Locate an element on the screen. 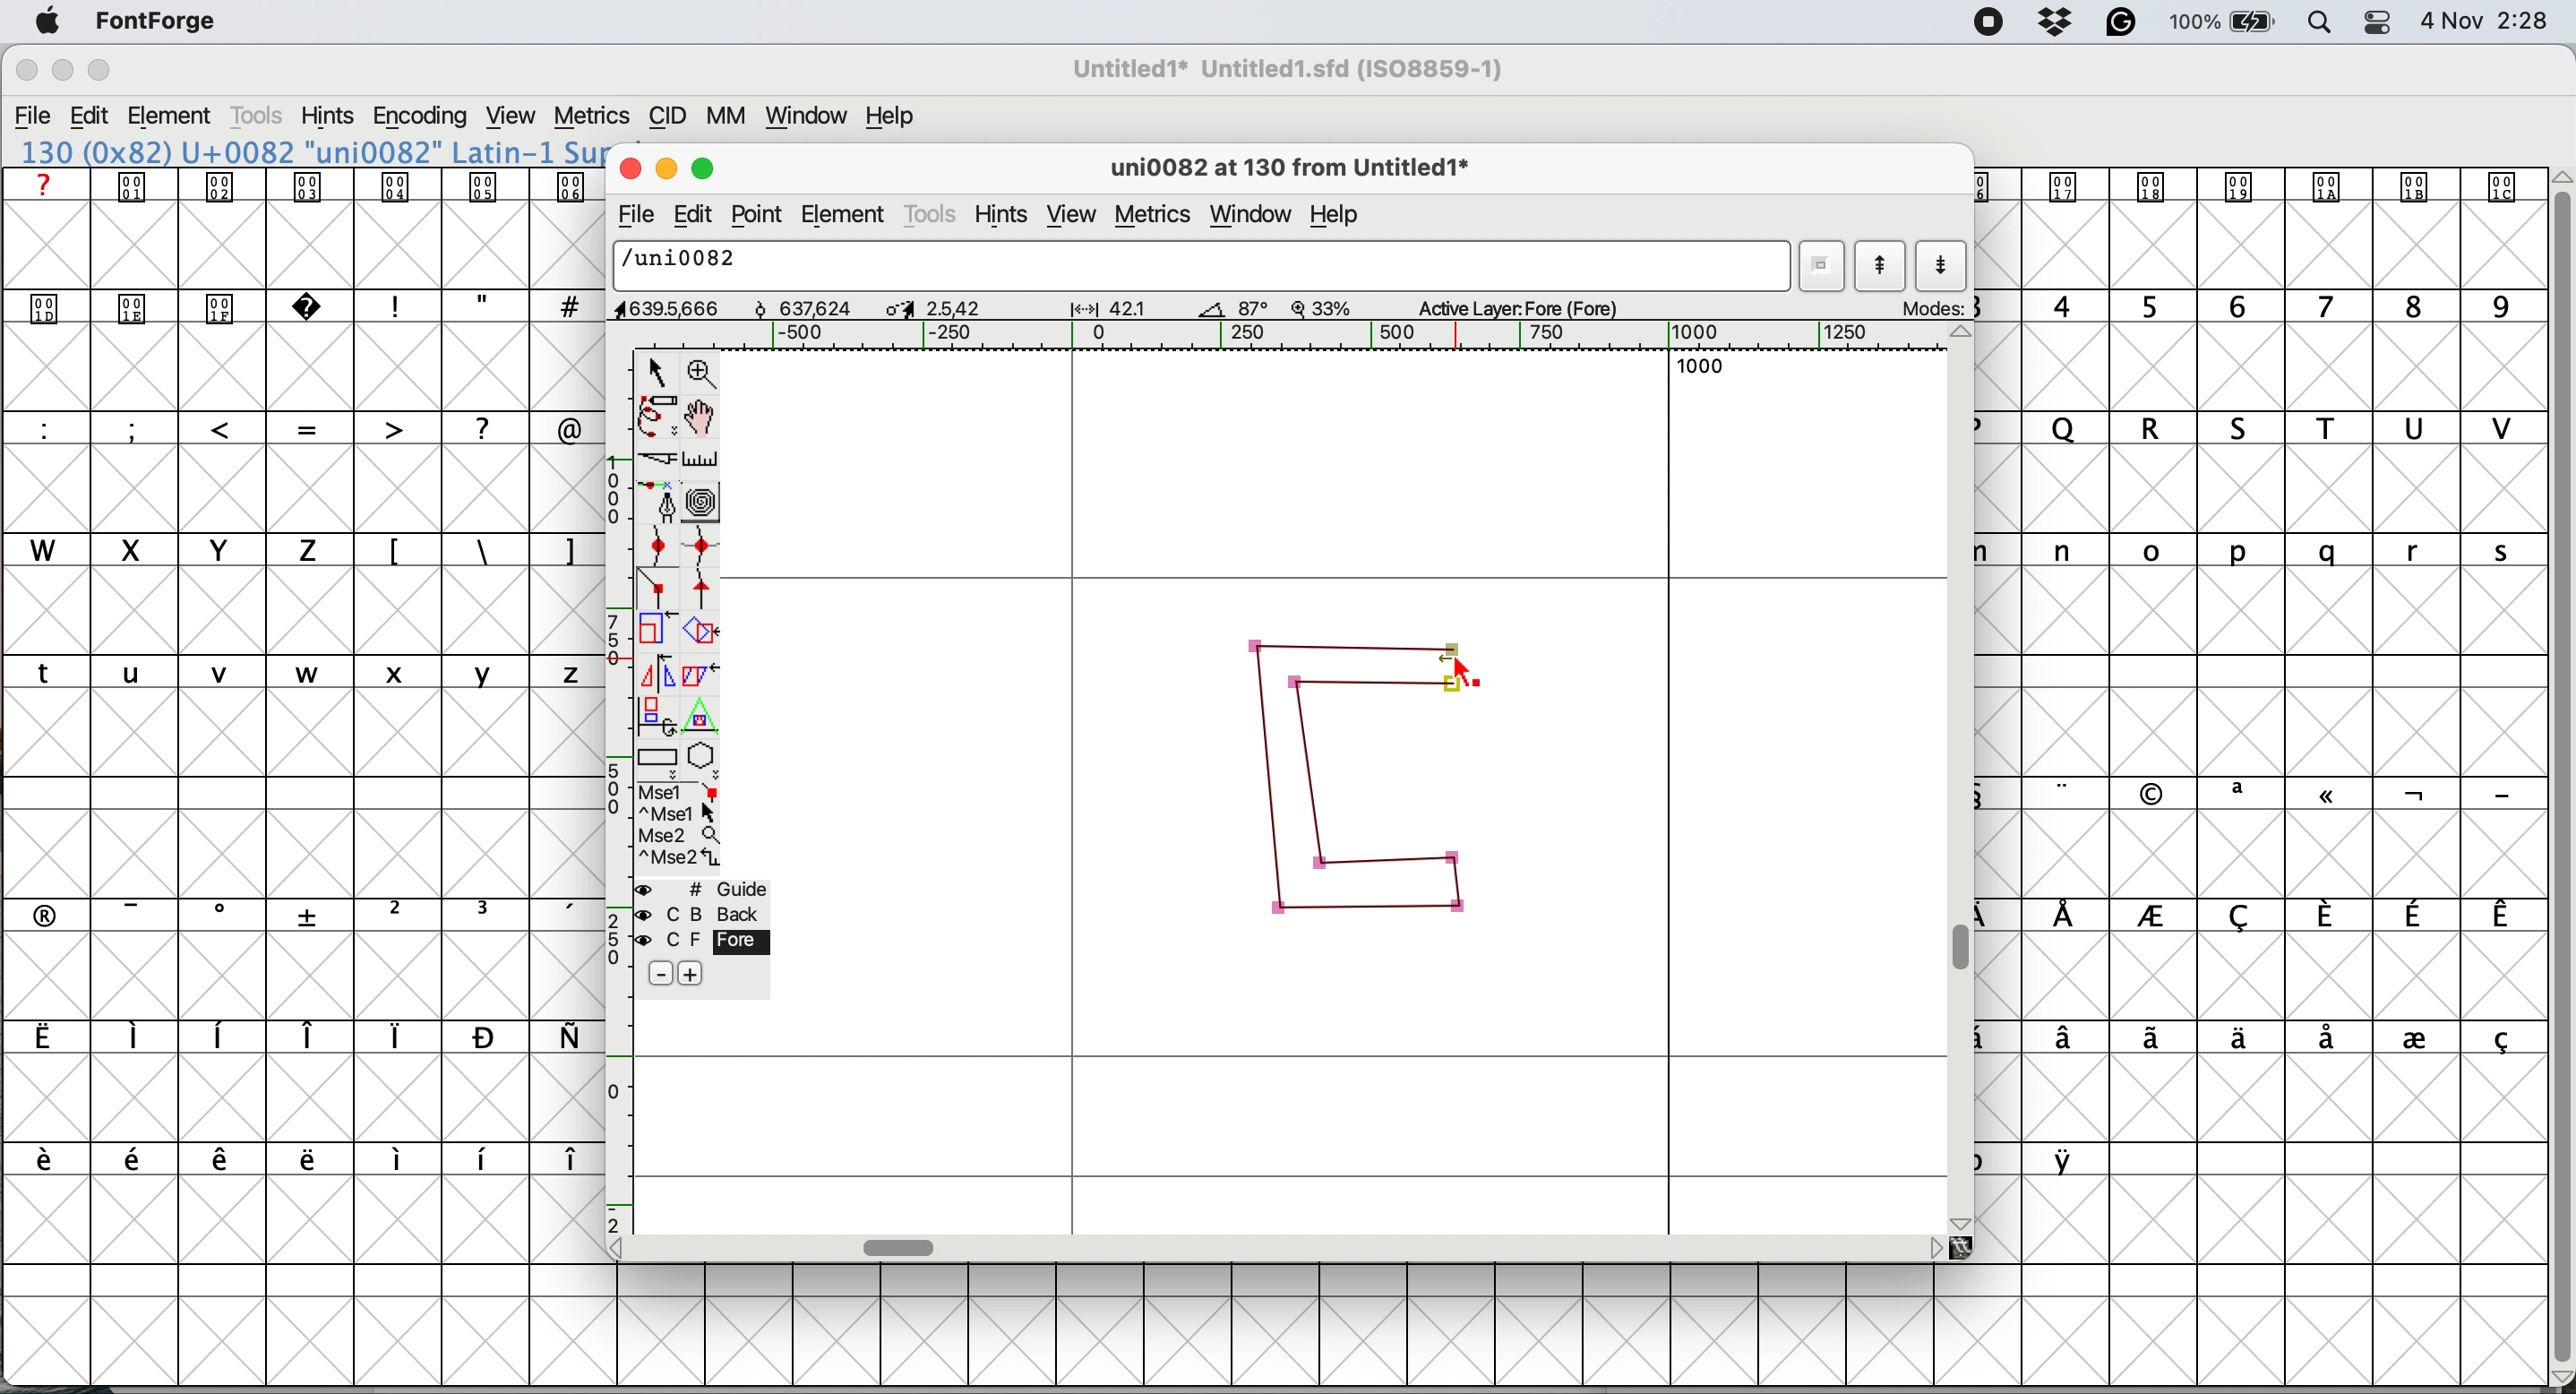 The width and height of the screenshot is (2576, 1394). tools is located at coordinates (261, 116).